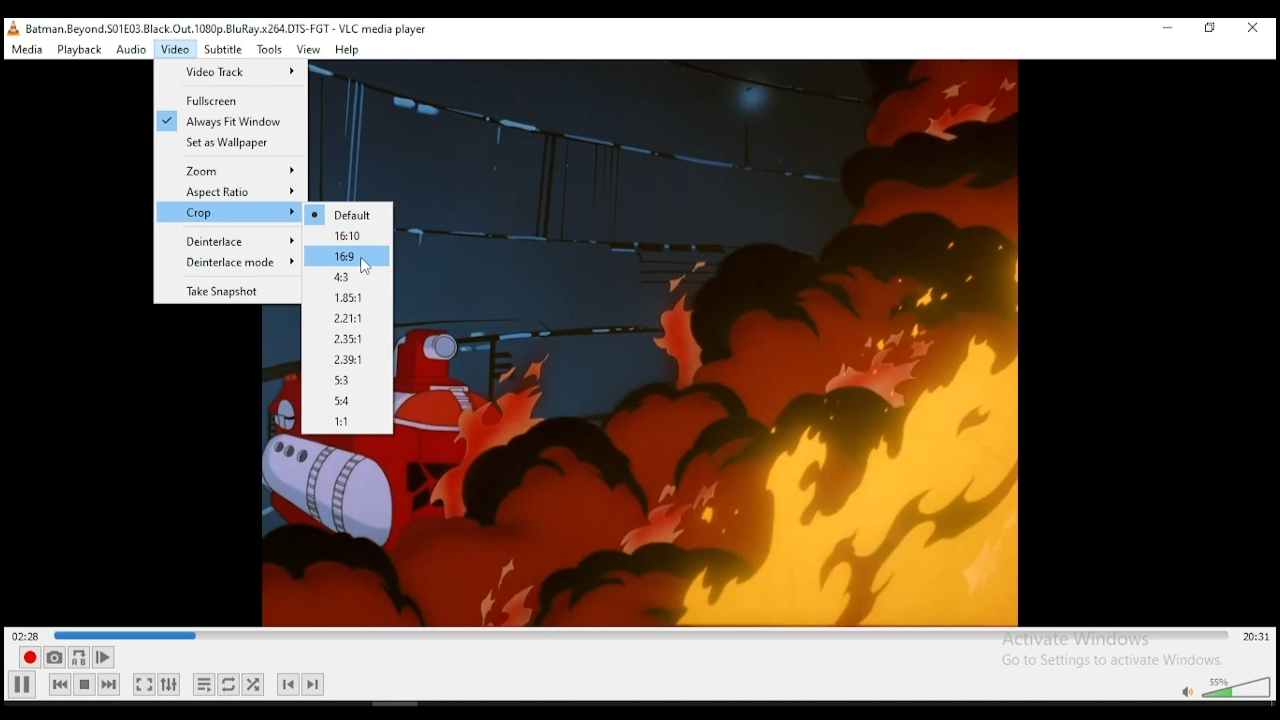 The image size is (1280, 720). Describe the element at coordinates (26, 49) in the screenshot. I see `media` at that location.